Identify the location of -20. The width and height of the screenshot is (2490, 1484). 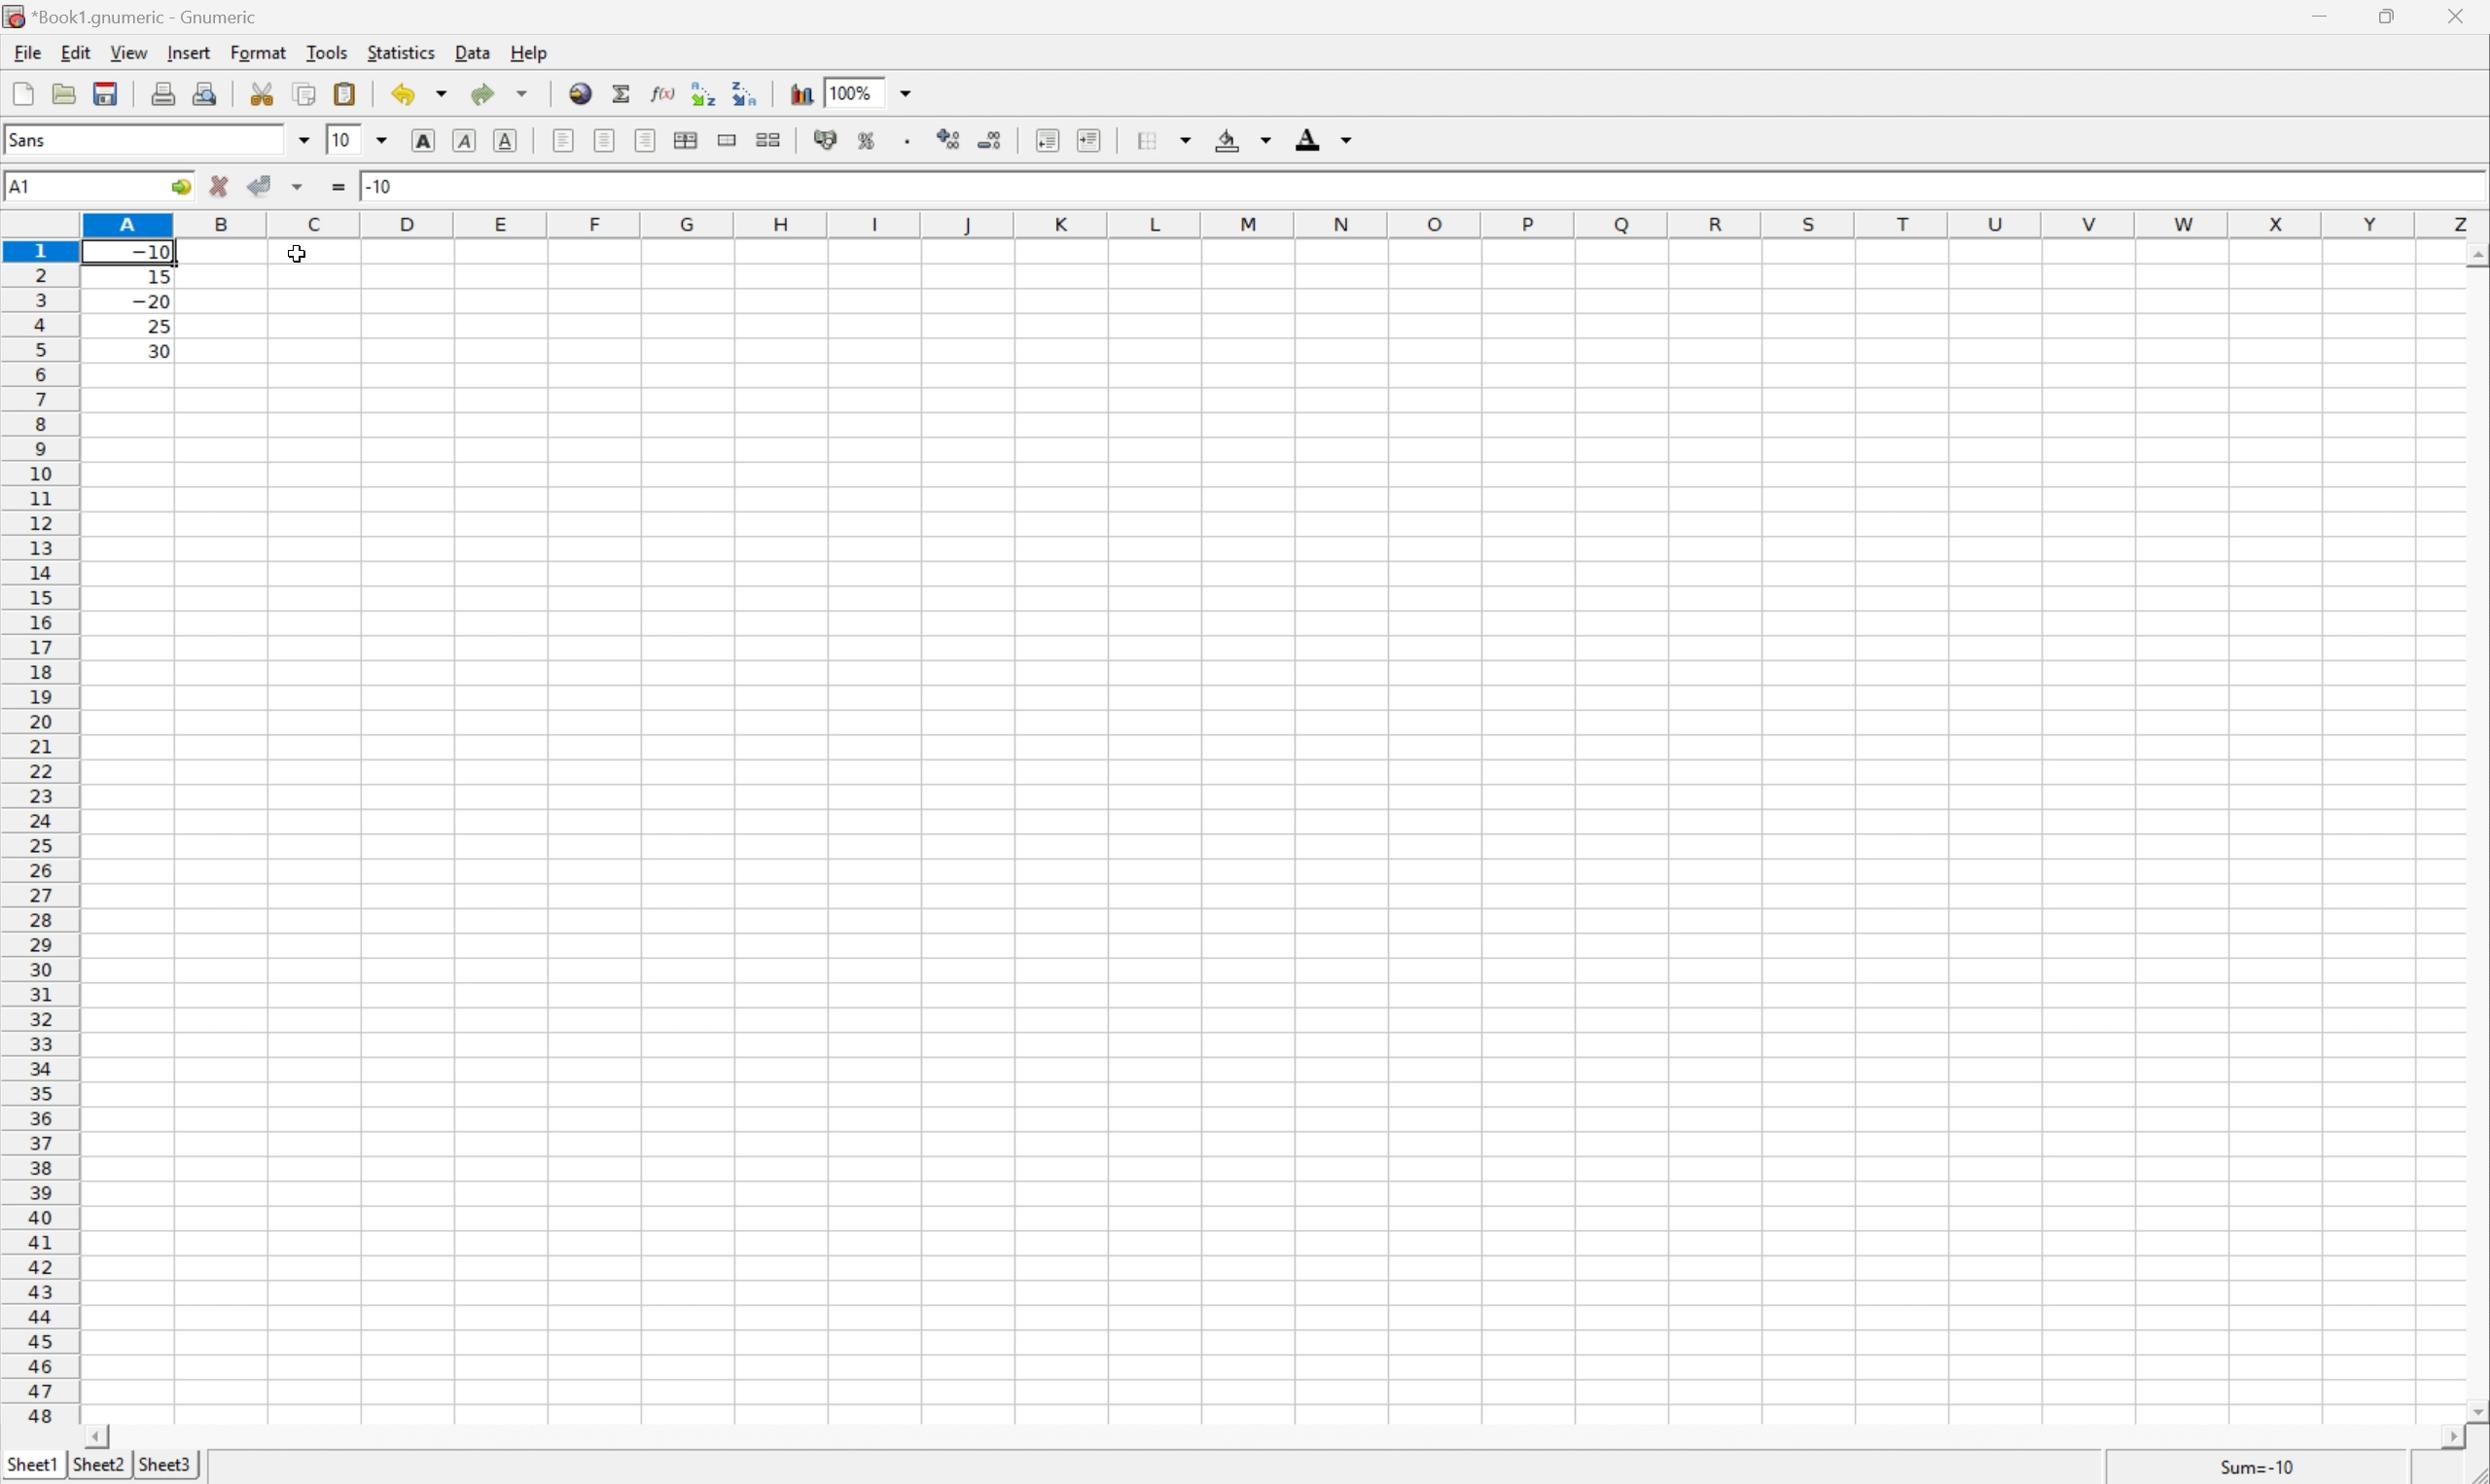
(151, 302).